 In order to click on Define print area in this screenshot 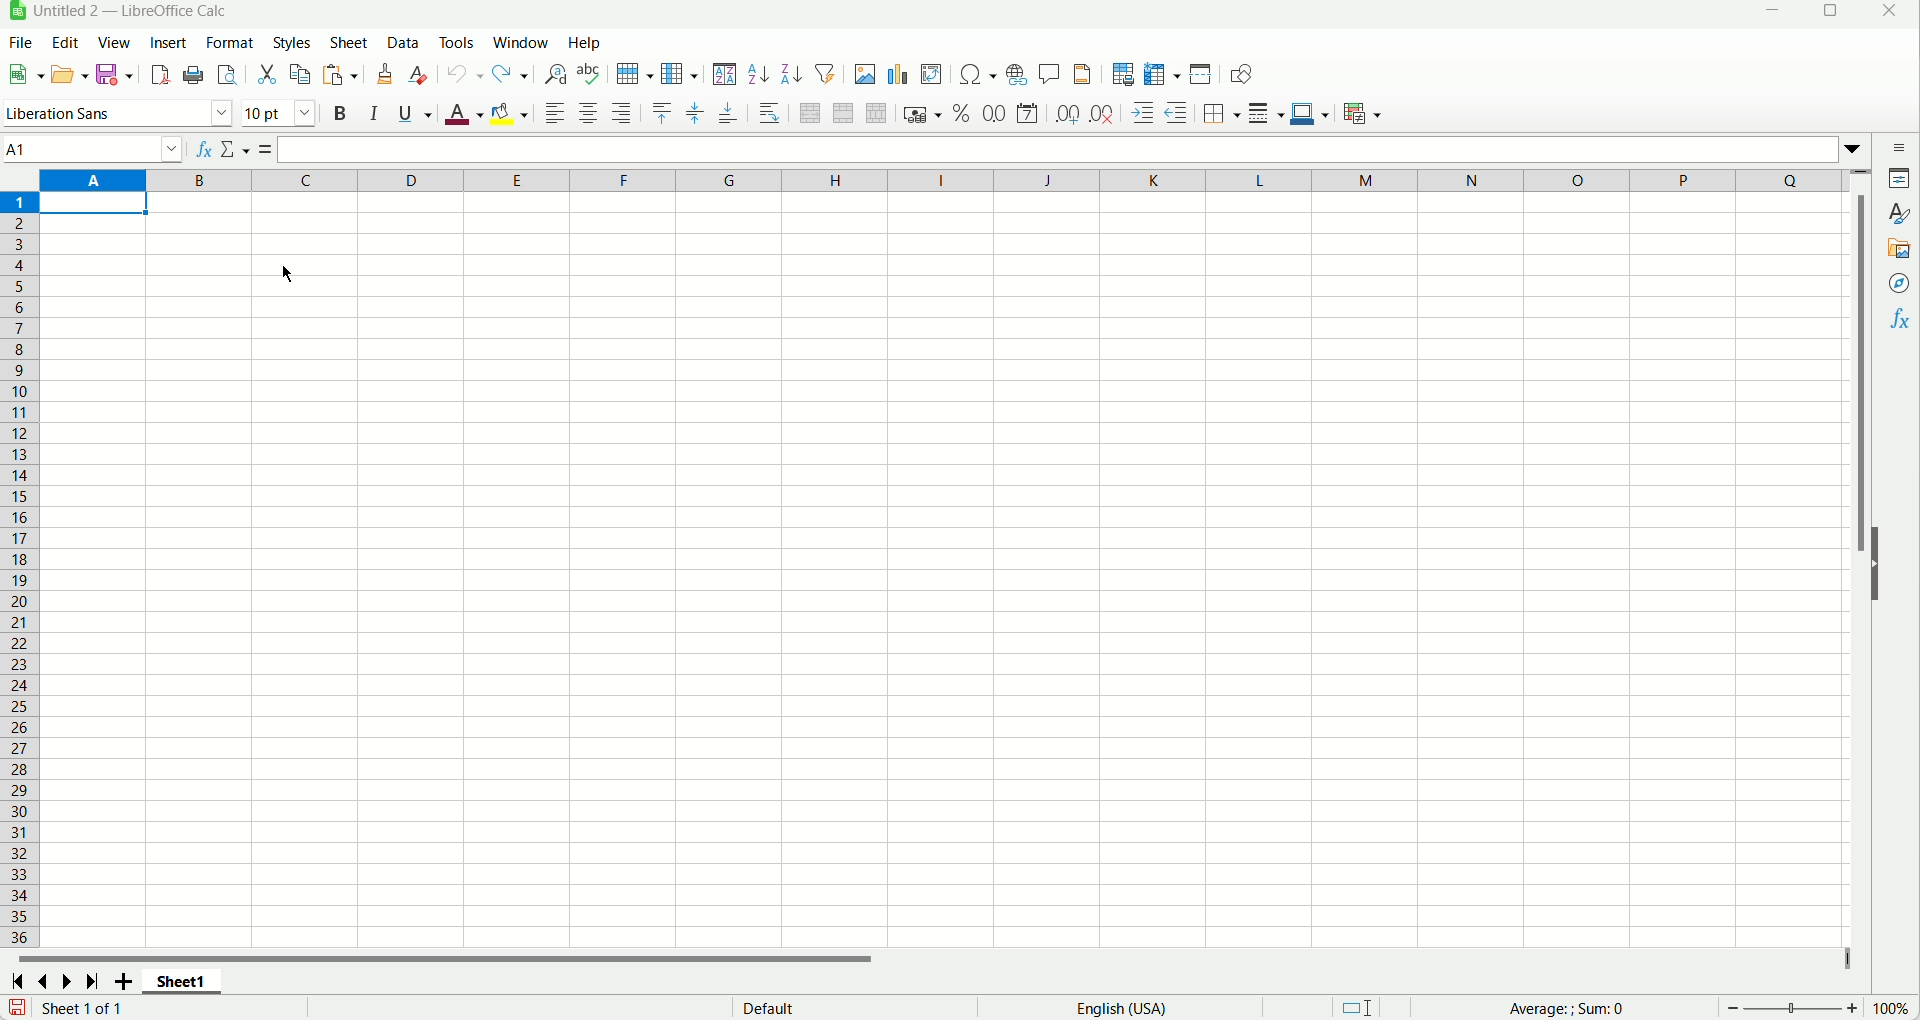, I will do `click(1123, 75)`.